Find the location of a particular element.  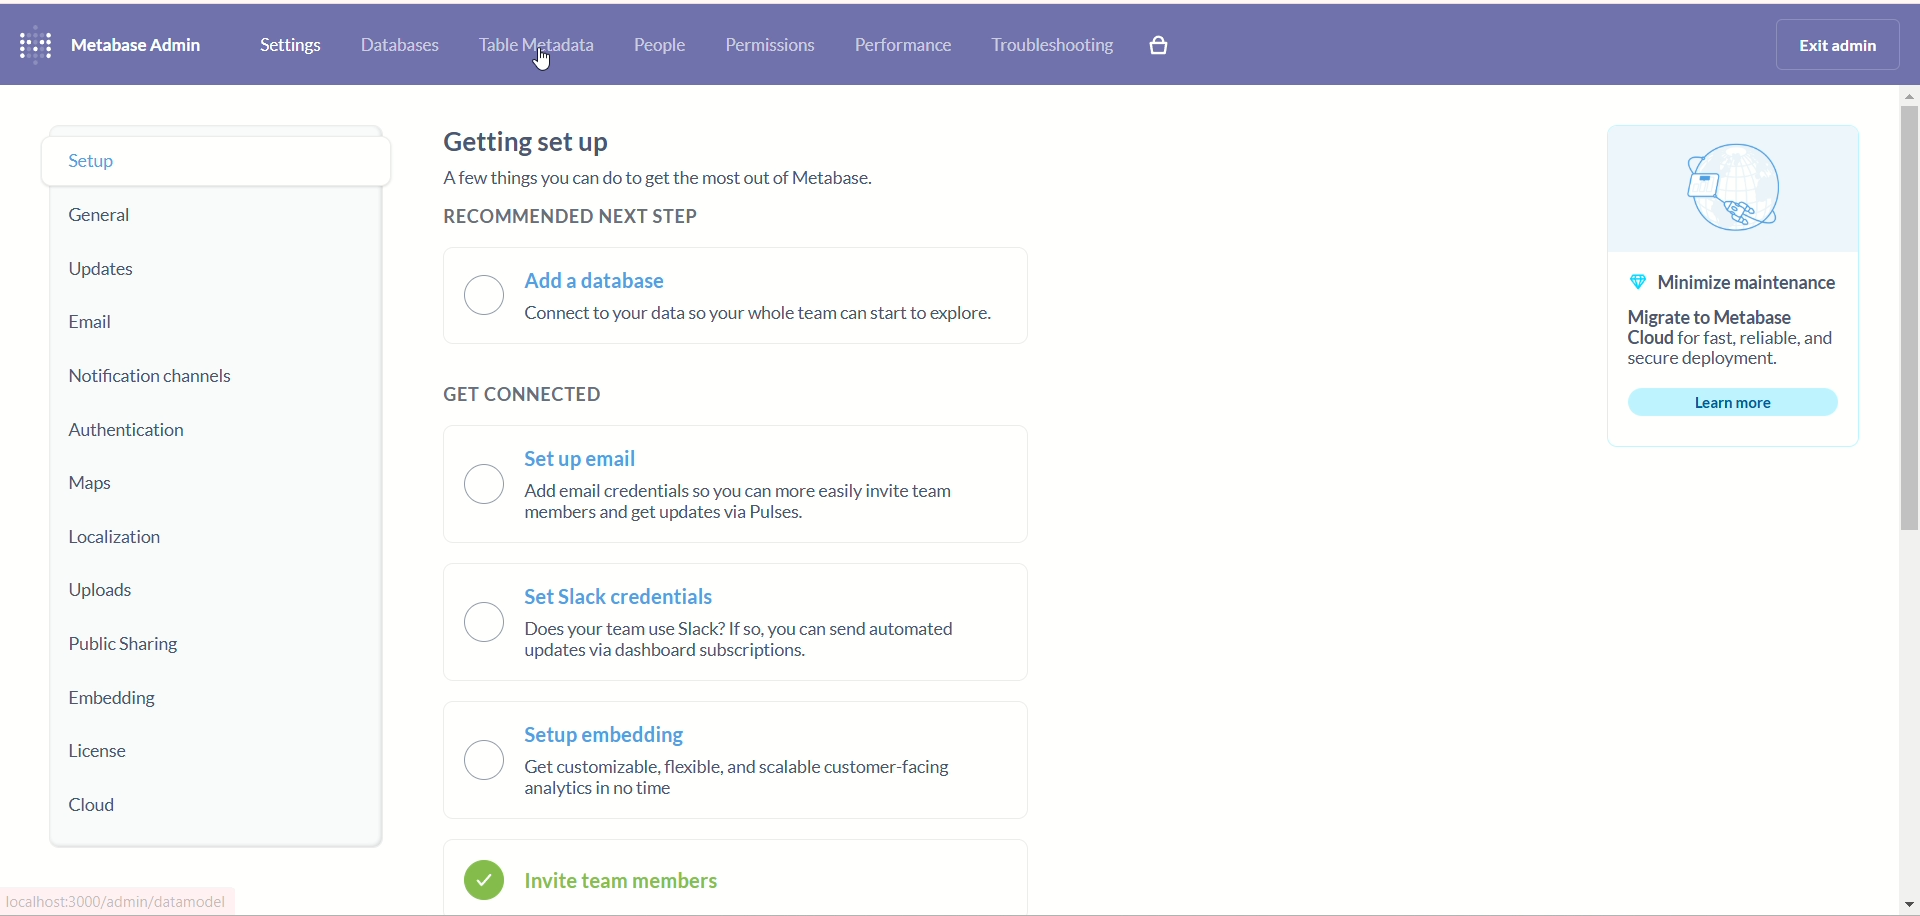

logo is located at coordinates (37, 47).